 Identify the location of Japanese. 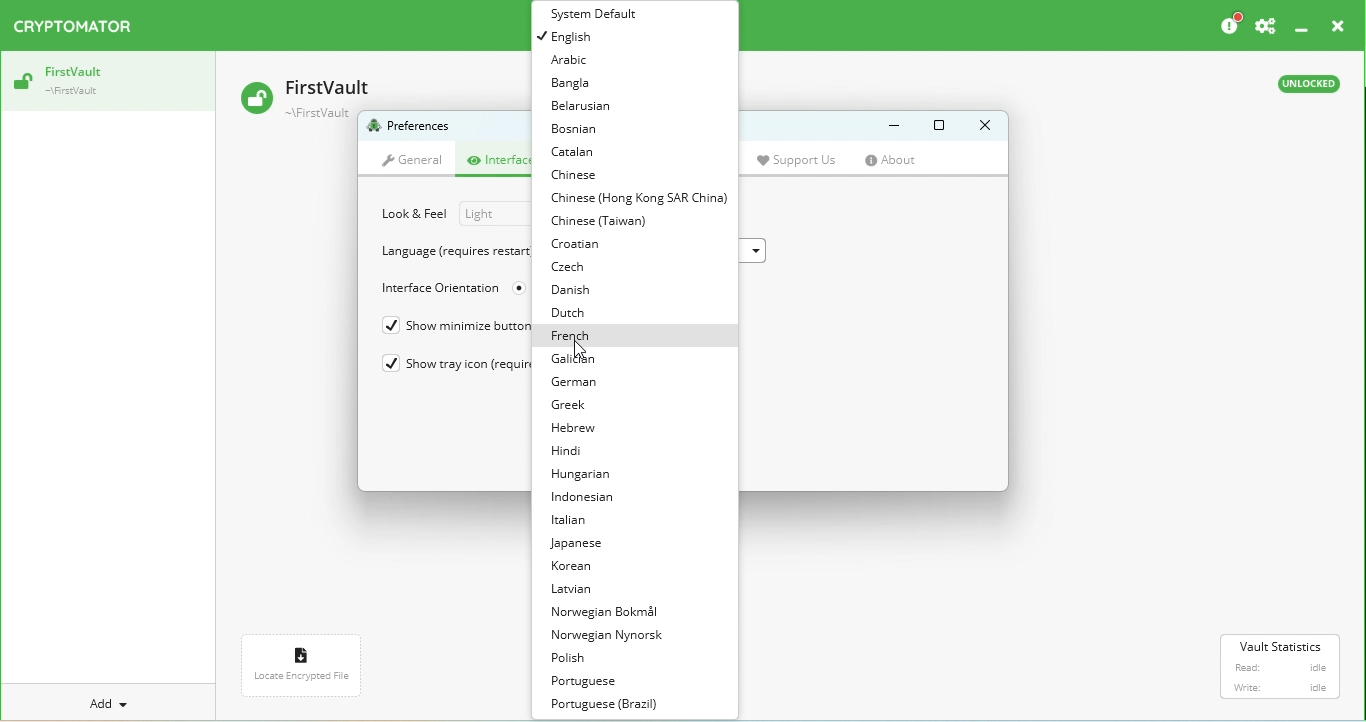
(580, 545).